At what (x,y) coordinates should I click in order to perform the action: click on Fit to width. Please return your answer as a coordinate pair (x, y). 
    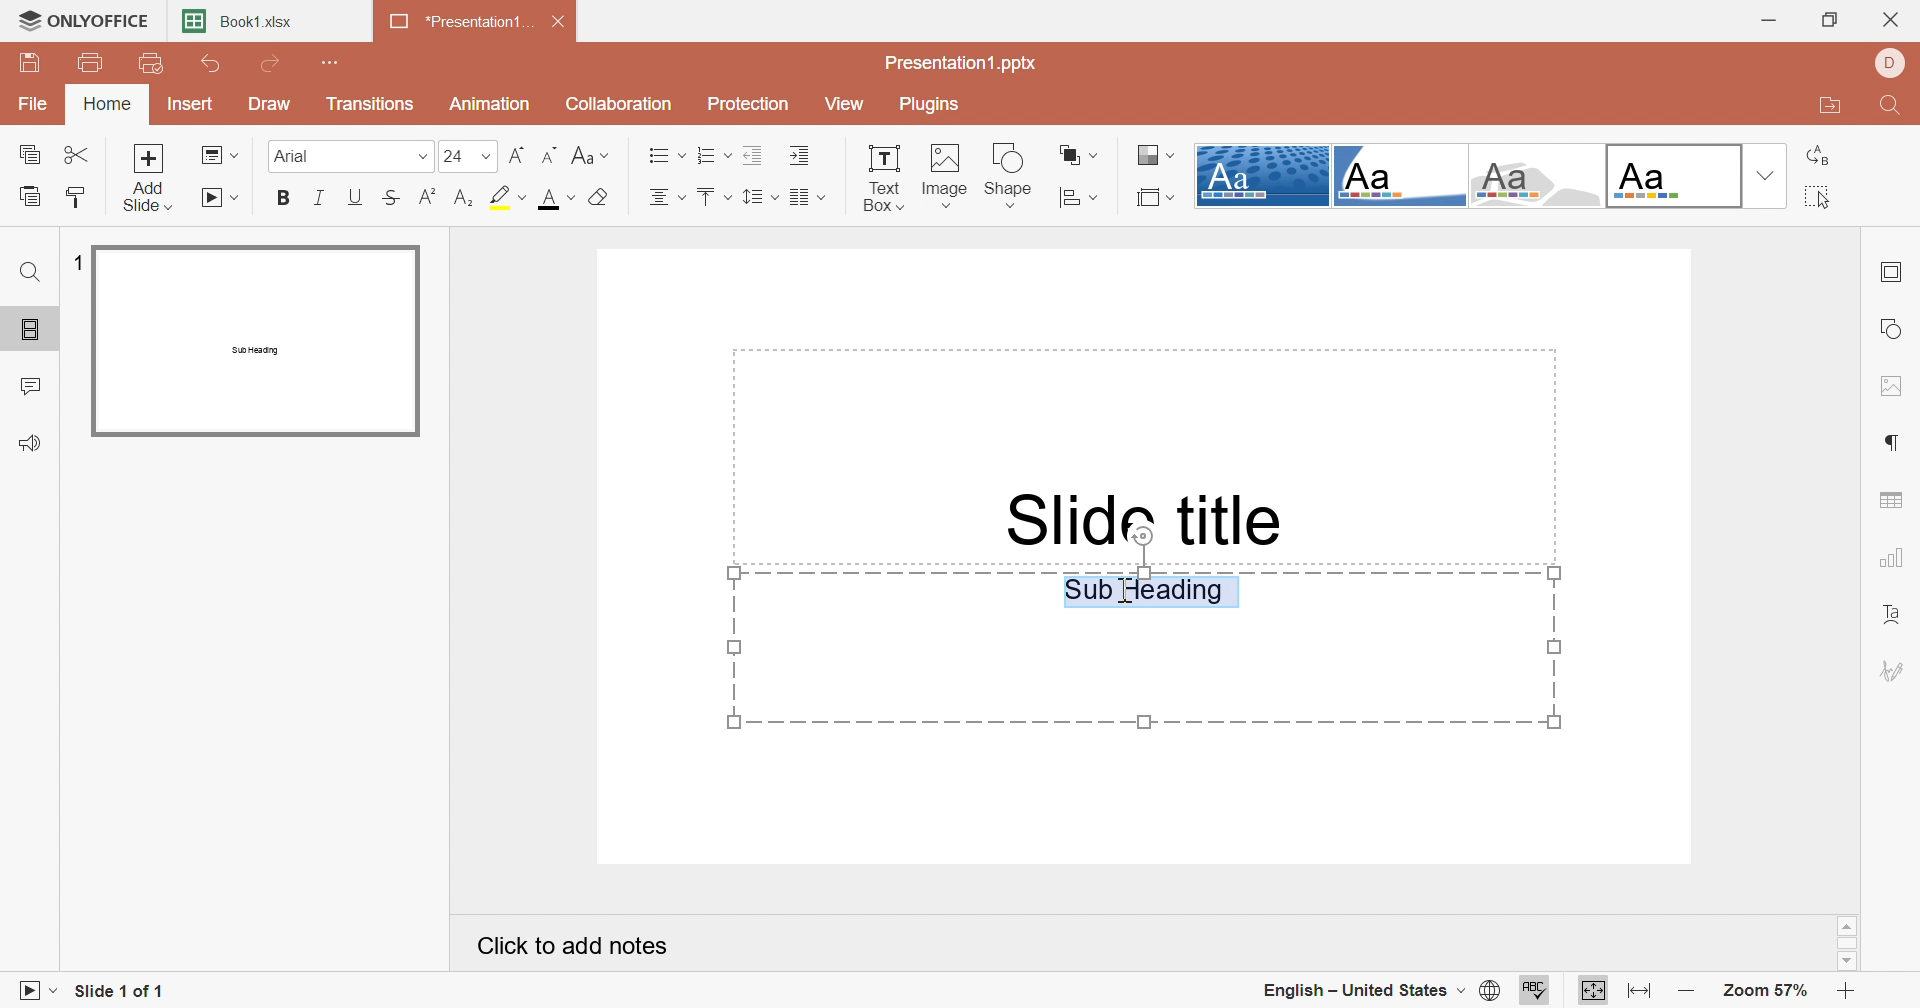
    Looking at the image, I should click on (1638, 987).